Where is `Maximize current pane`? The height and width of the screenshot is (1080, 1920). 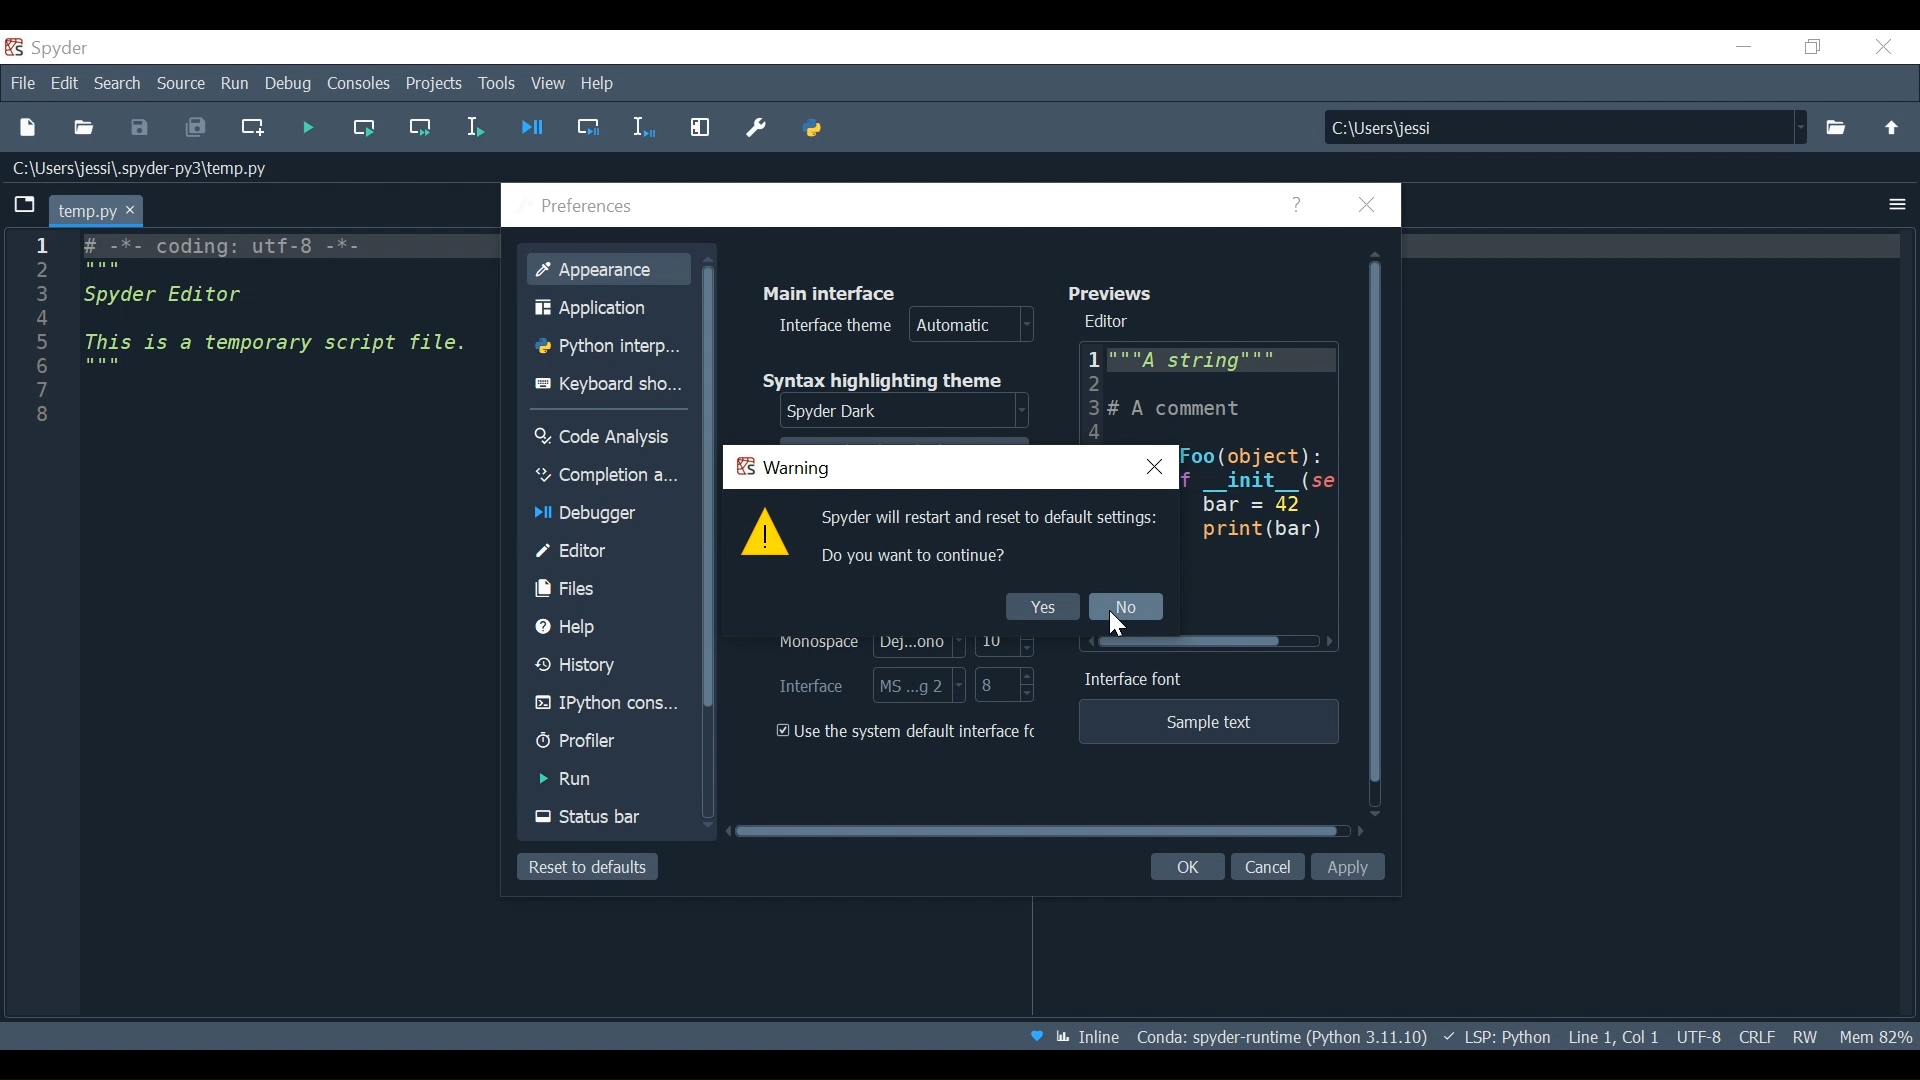 Maximize current pane is located at coordinates (700, 130).